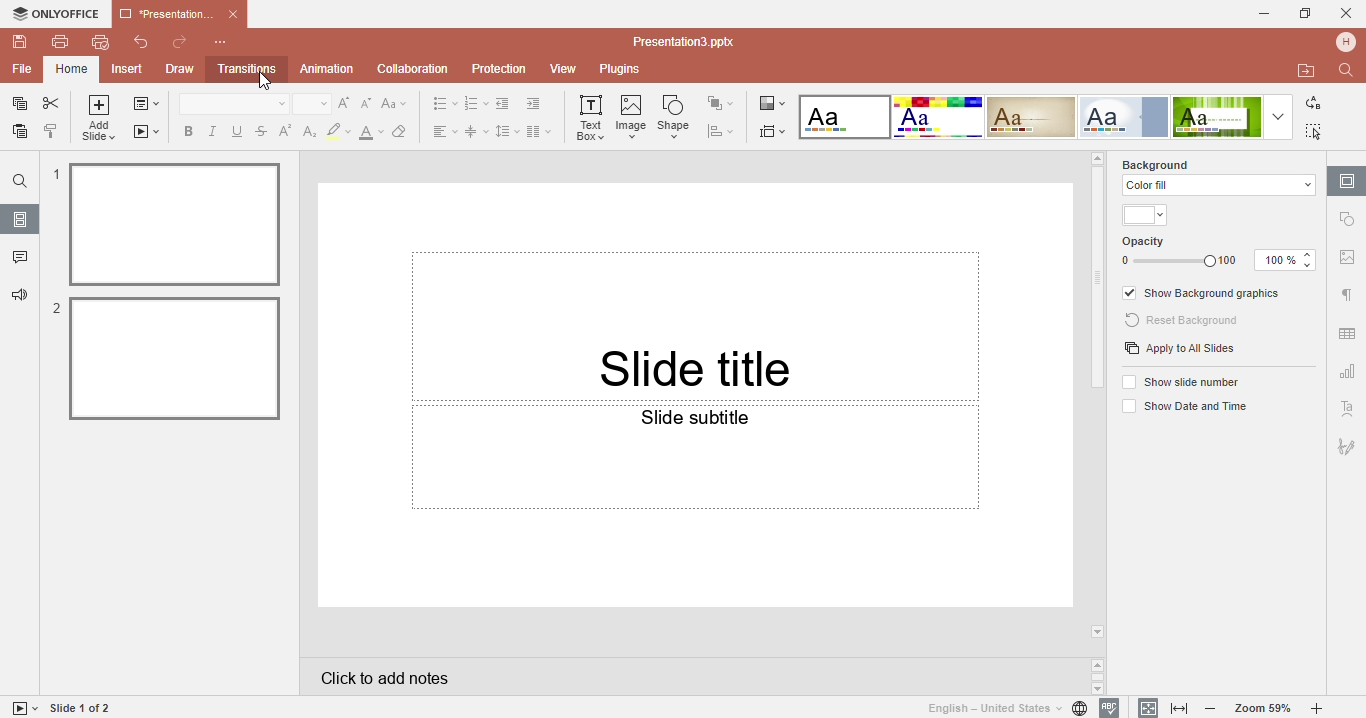 The height and width of the screenshot is (718, 1366). Describe the element at coordinates (1006, 708) in the screenshot. I see `Set document language` at that location.